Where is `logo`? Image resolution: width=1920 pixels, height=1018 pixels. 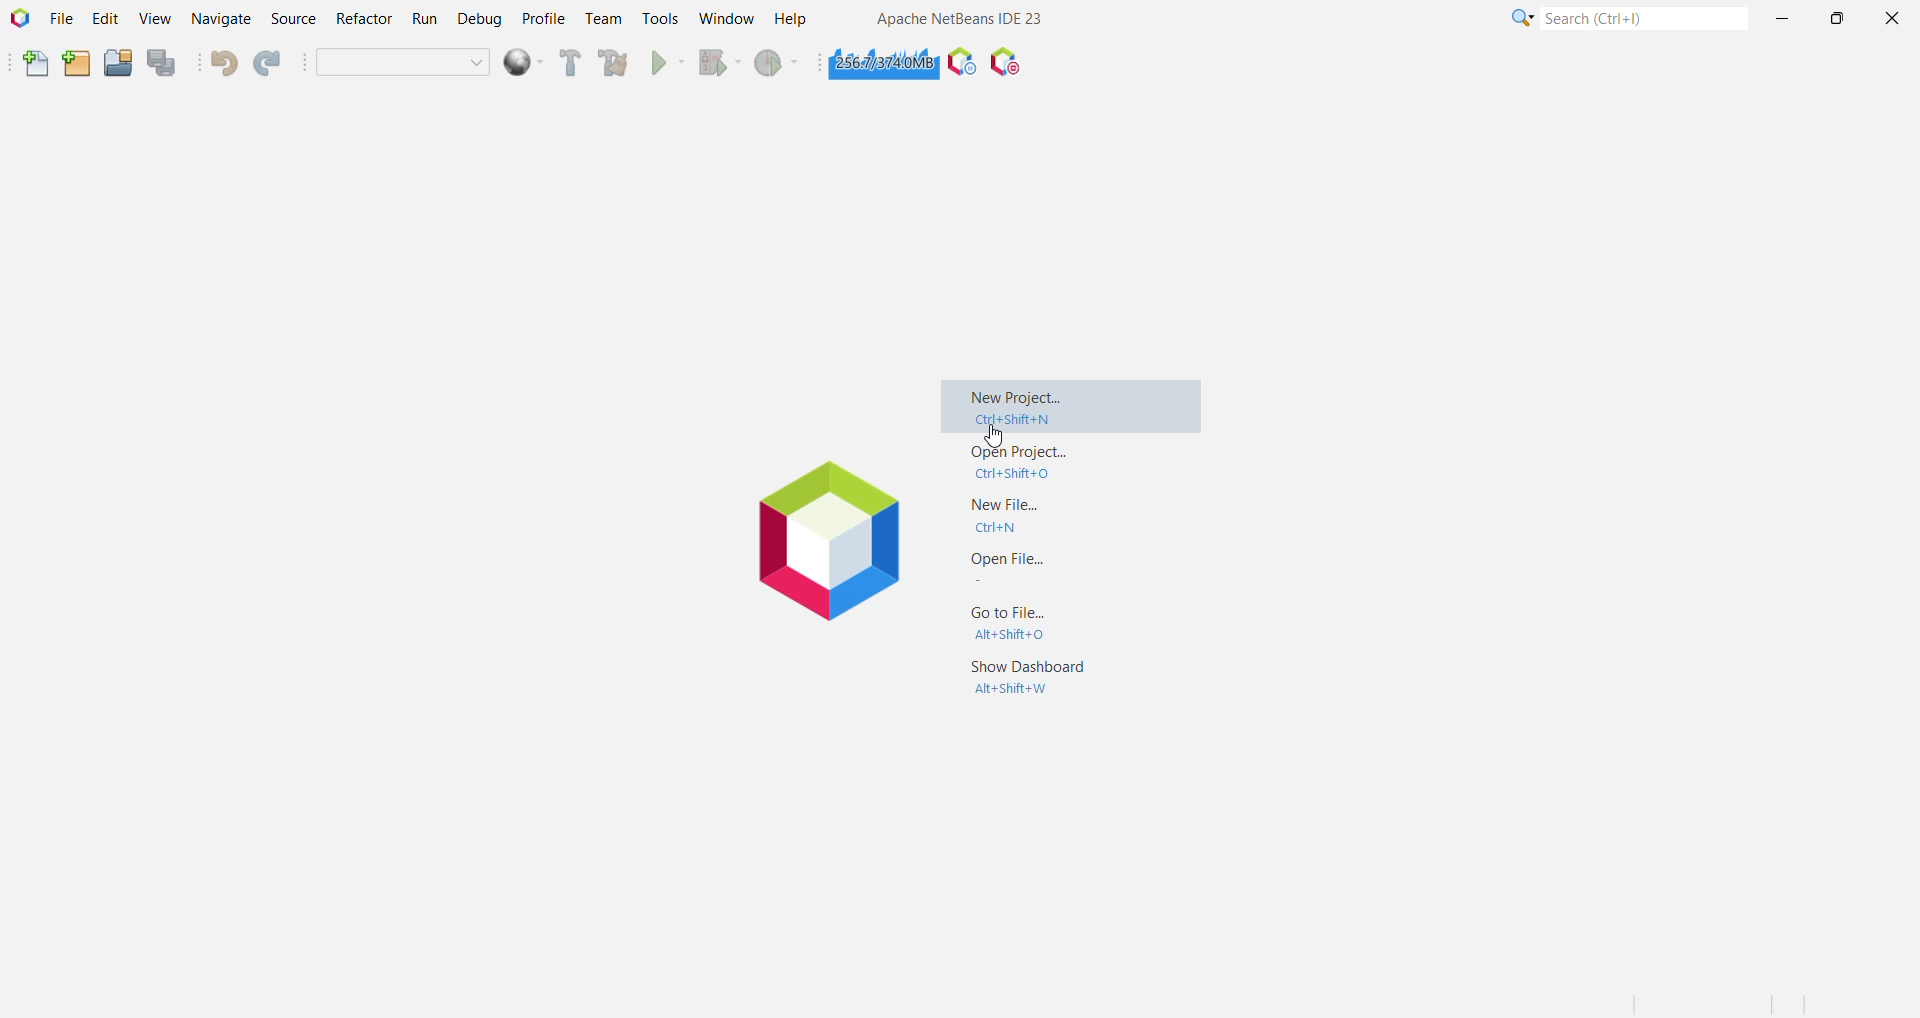
logo is located at coordinates (820, 541).